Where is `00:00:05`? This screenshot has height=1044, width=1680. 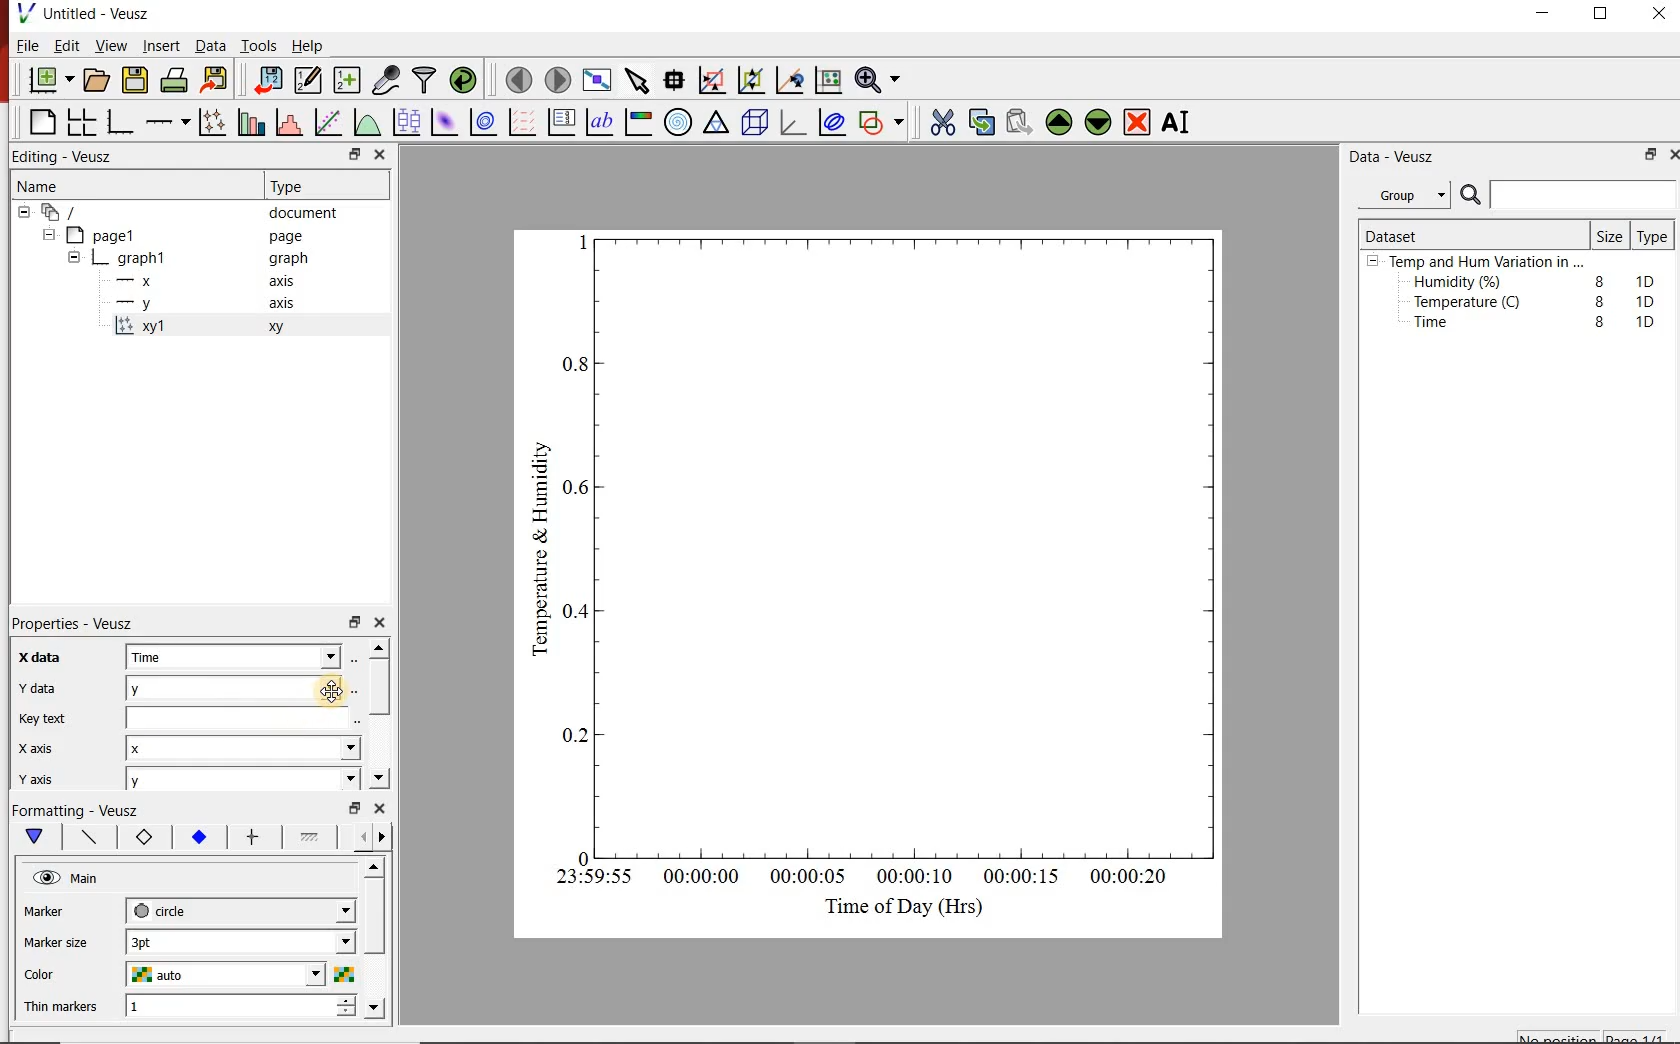 00:00:05 is located at coordinates (802, 881).